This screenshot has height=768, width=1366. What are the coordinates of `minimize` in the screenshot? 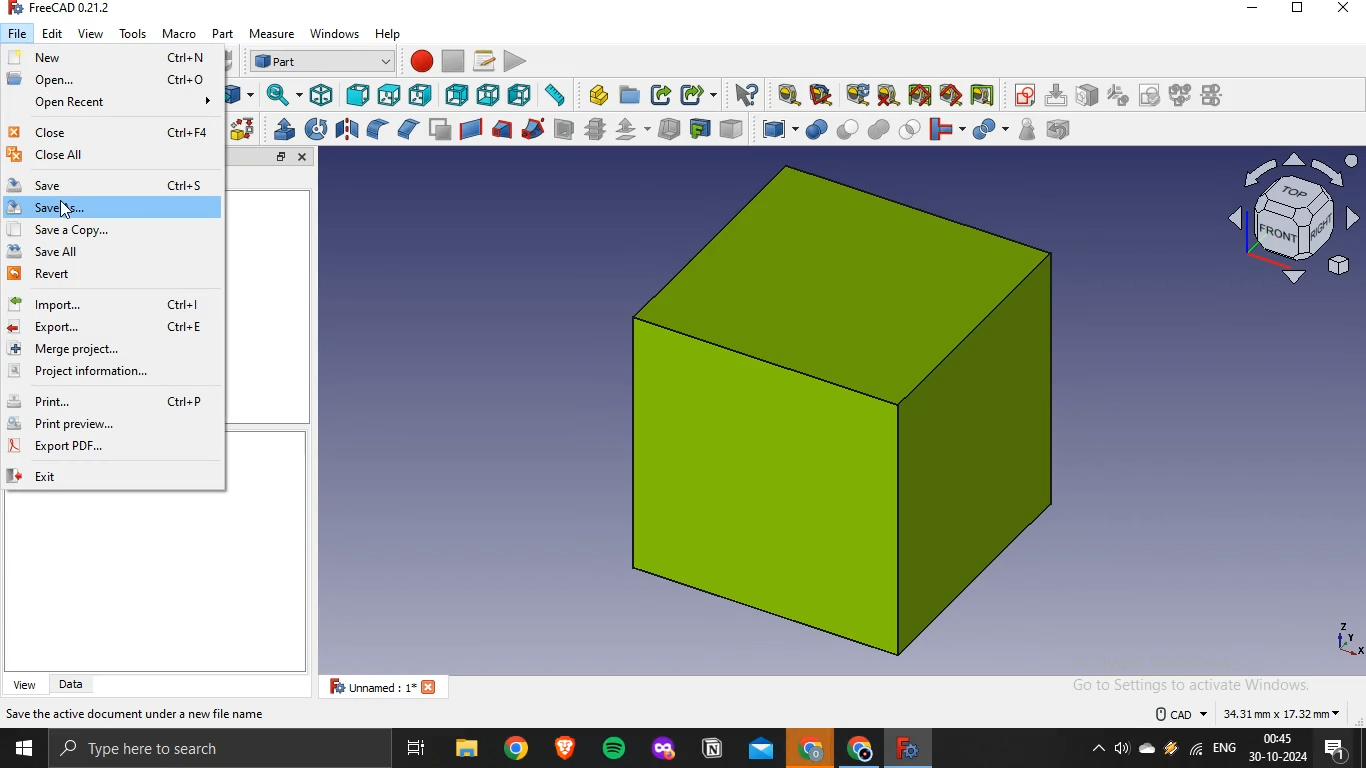 It's located at (1253, 8).